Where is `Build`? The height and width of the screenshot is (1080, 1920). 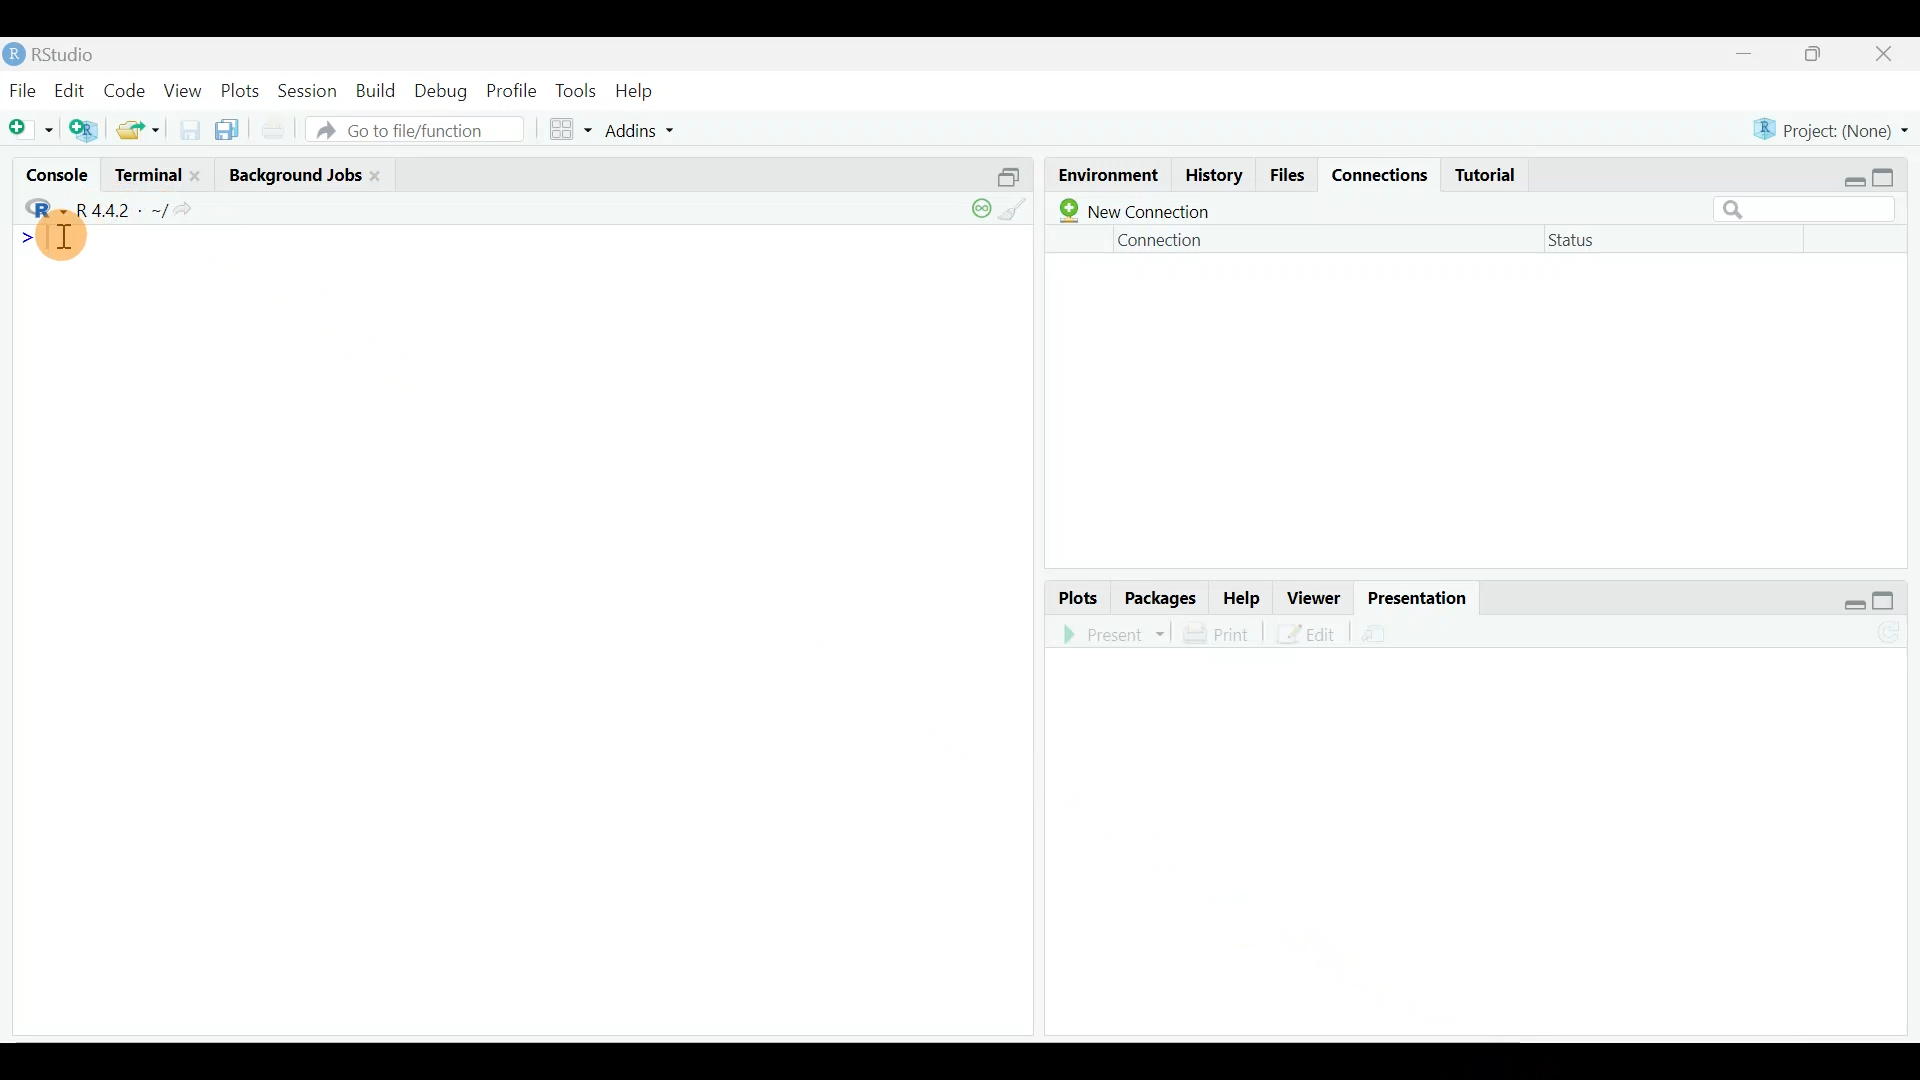
Build is located at coordinates (377, 91).